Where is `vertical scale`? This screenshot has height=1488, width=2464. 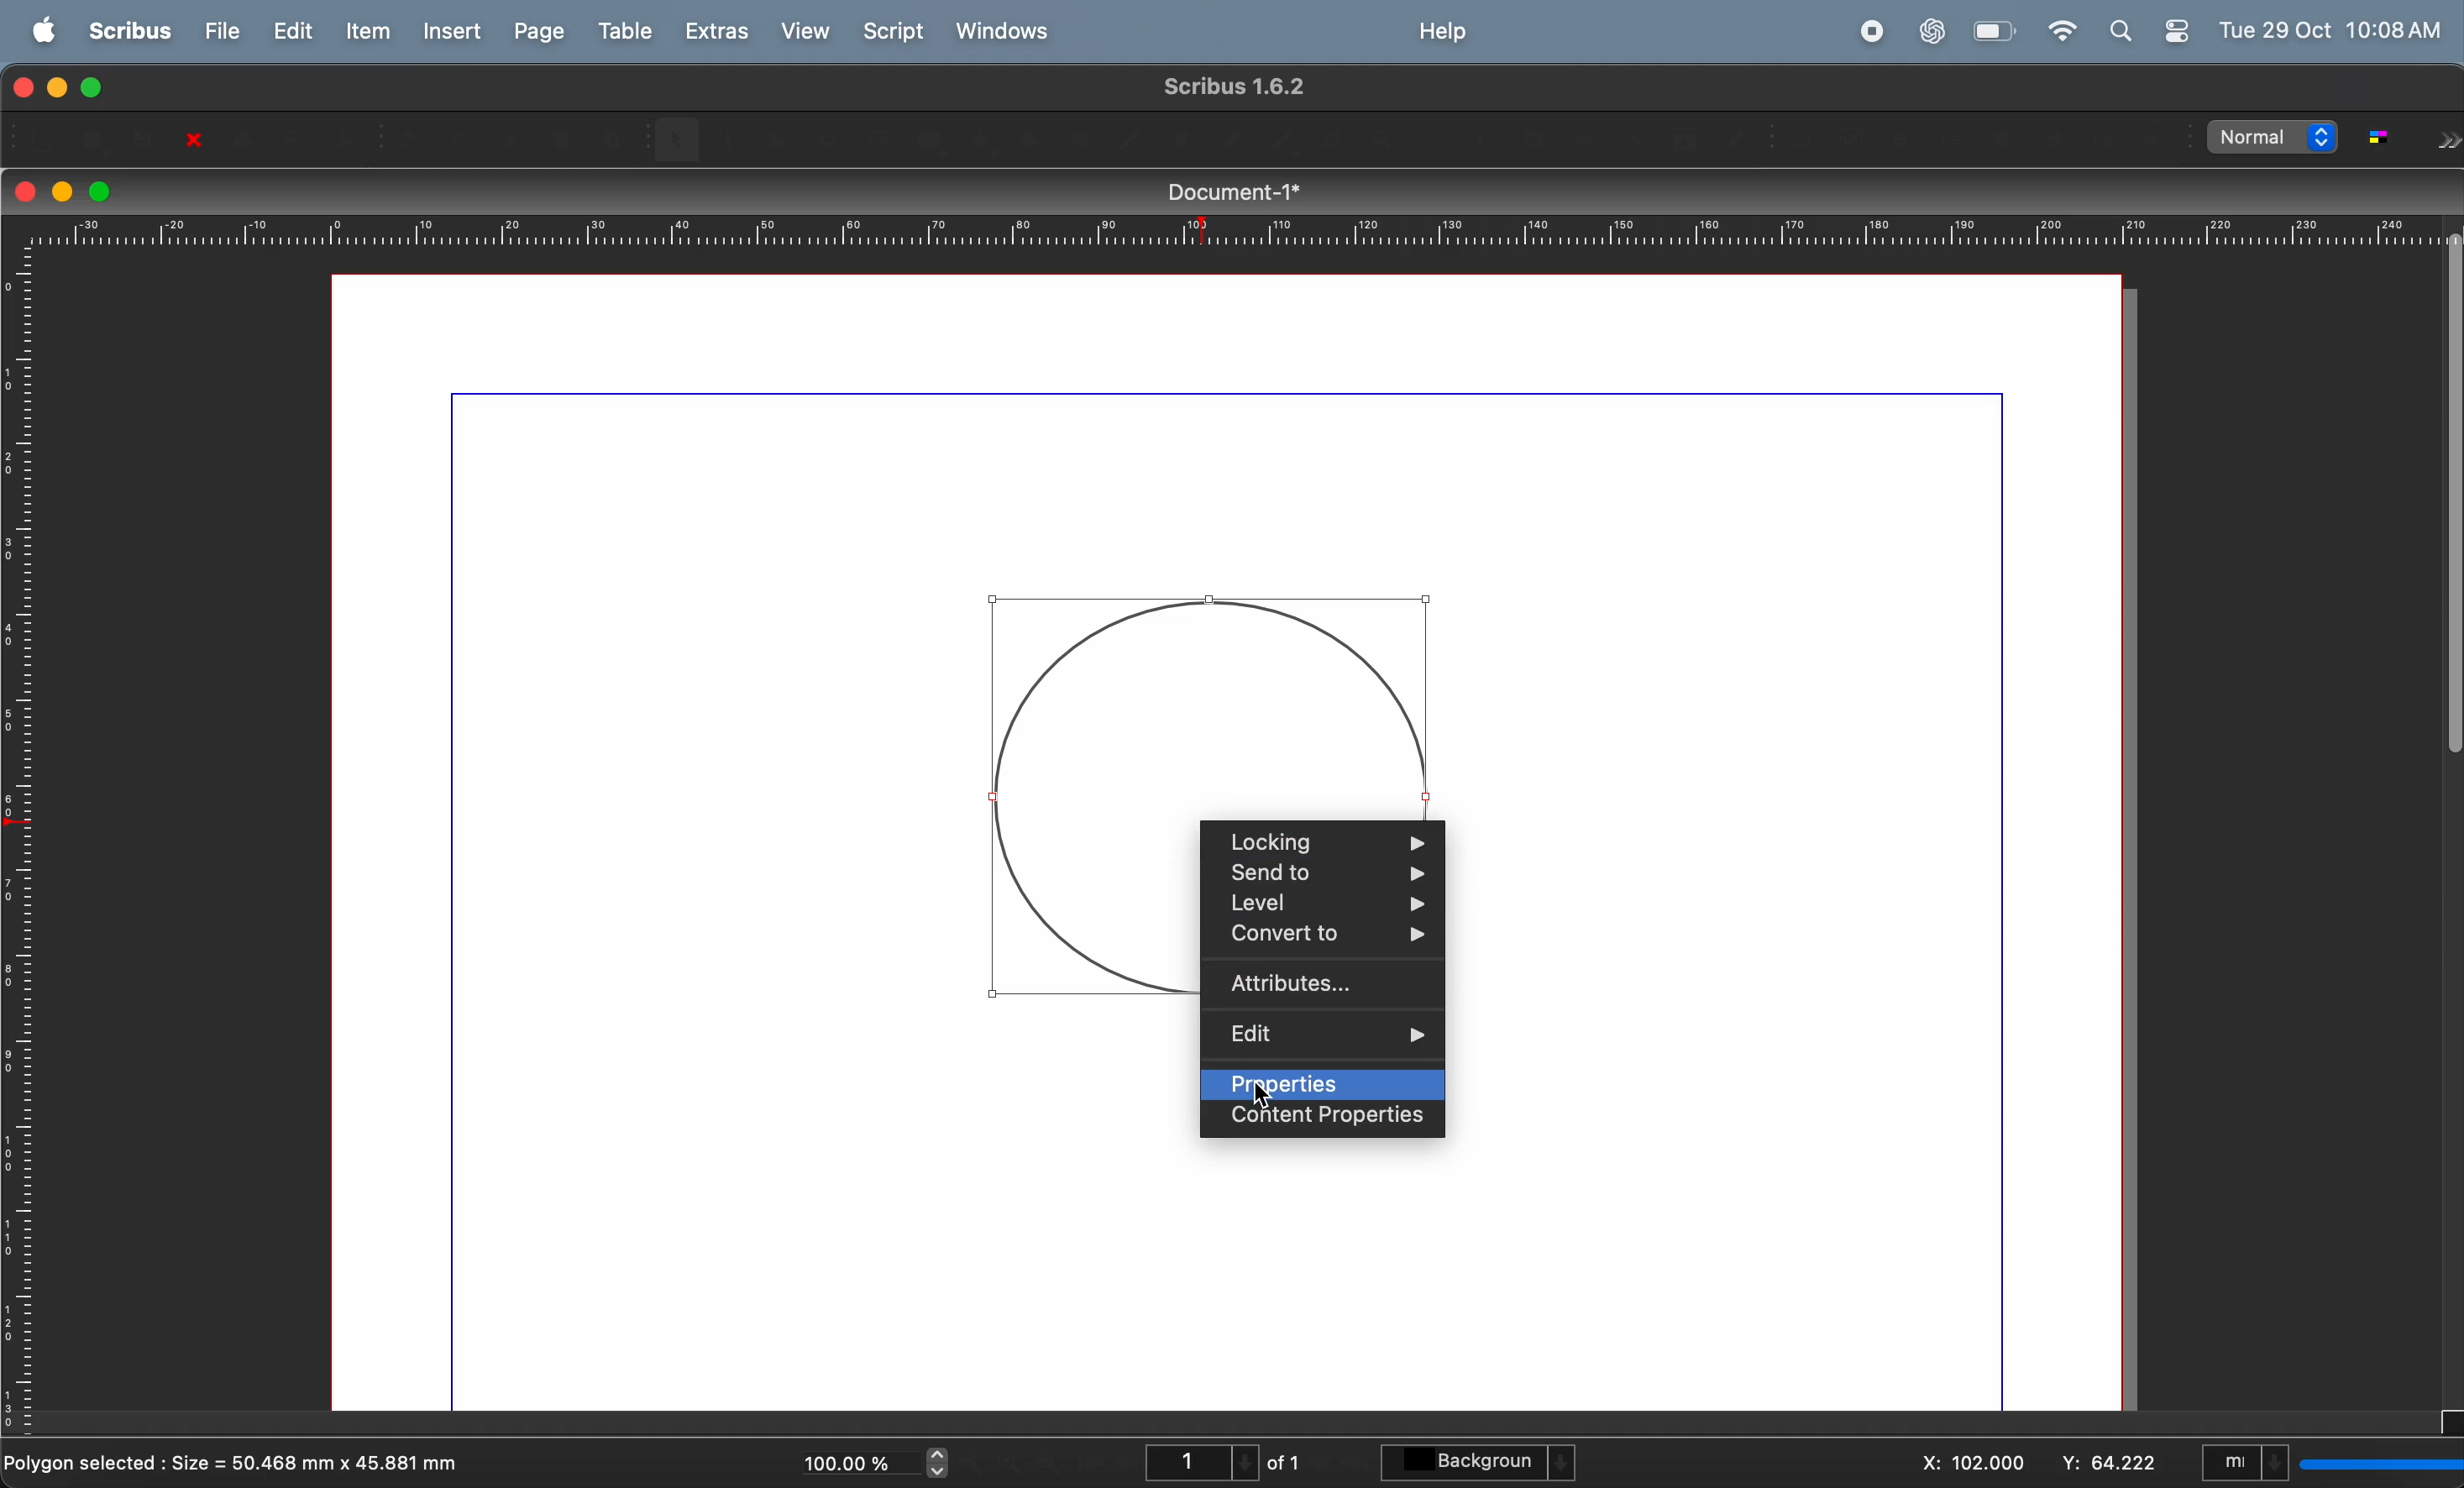 vertical scale is located at coordinates (24, 846).